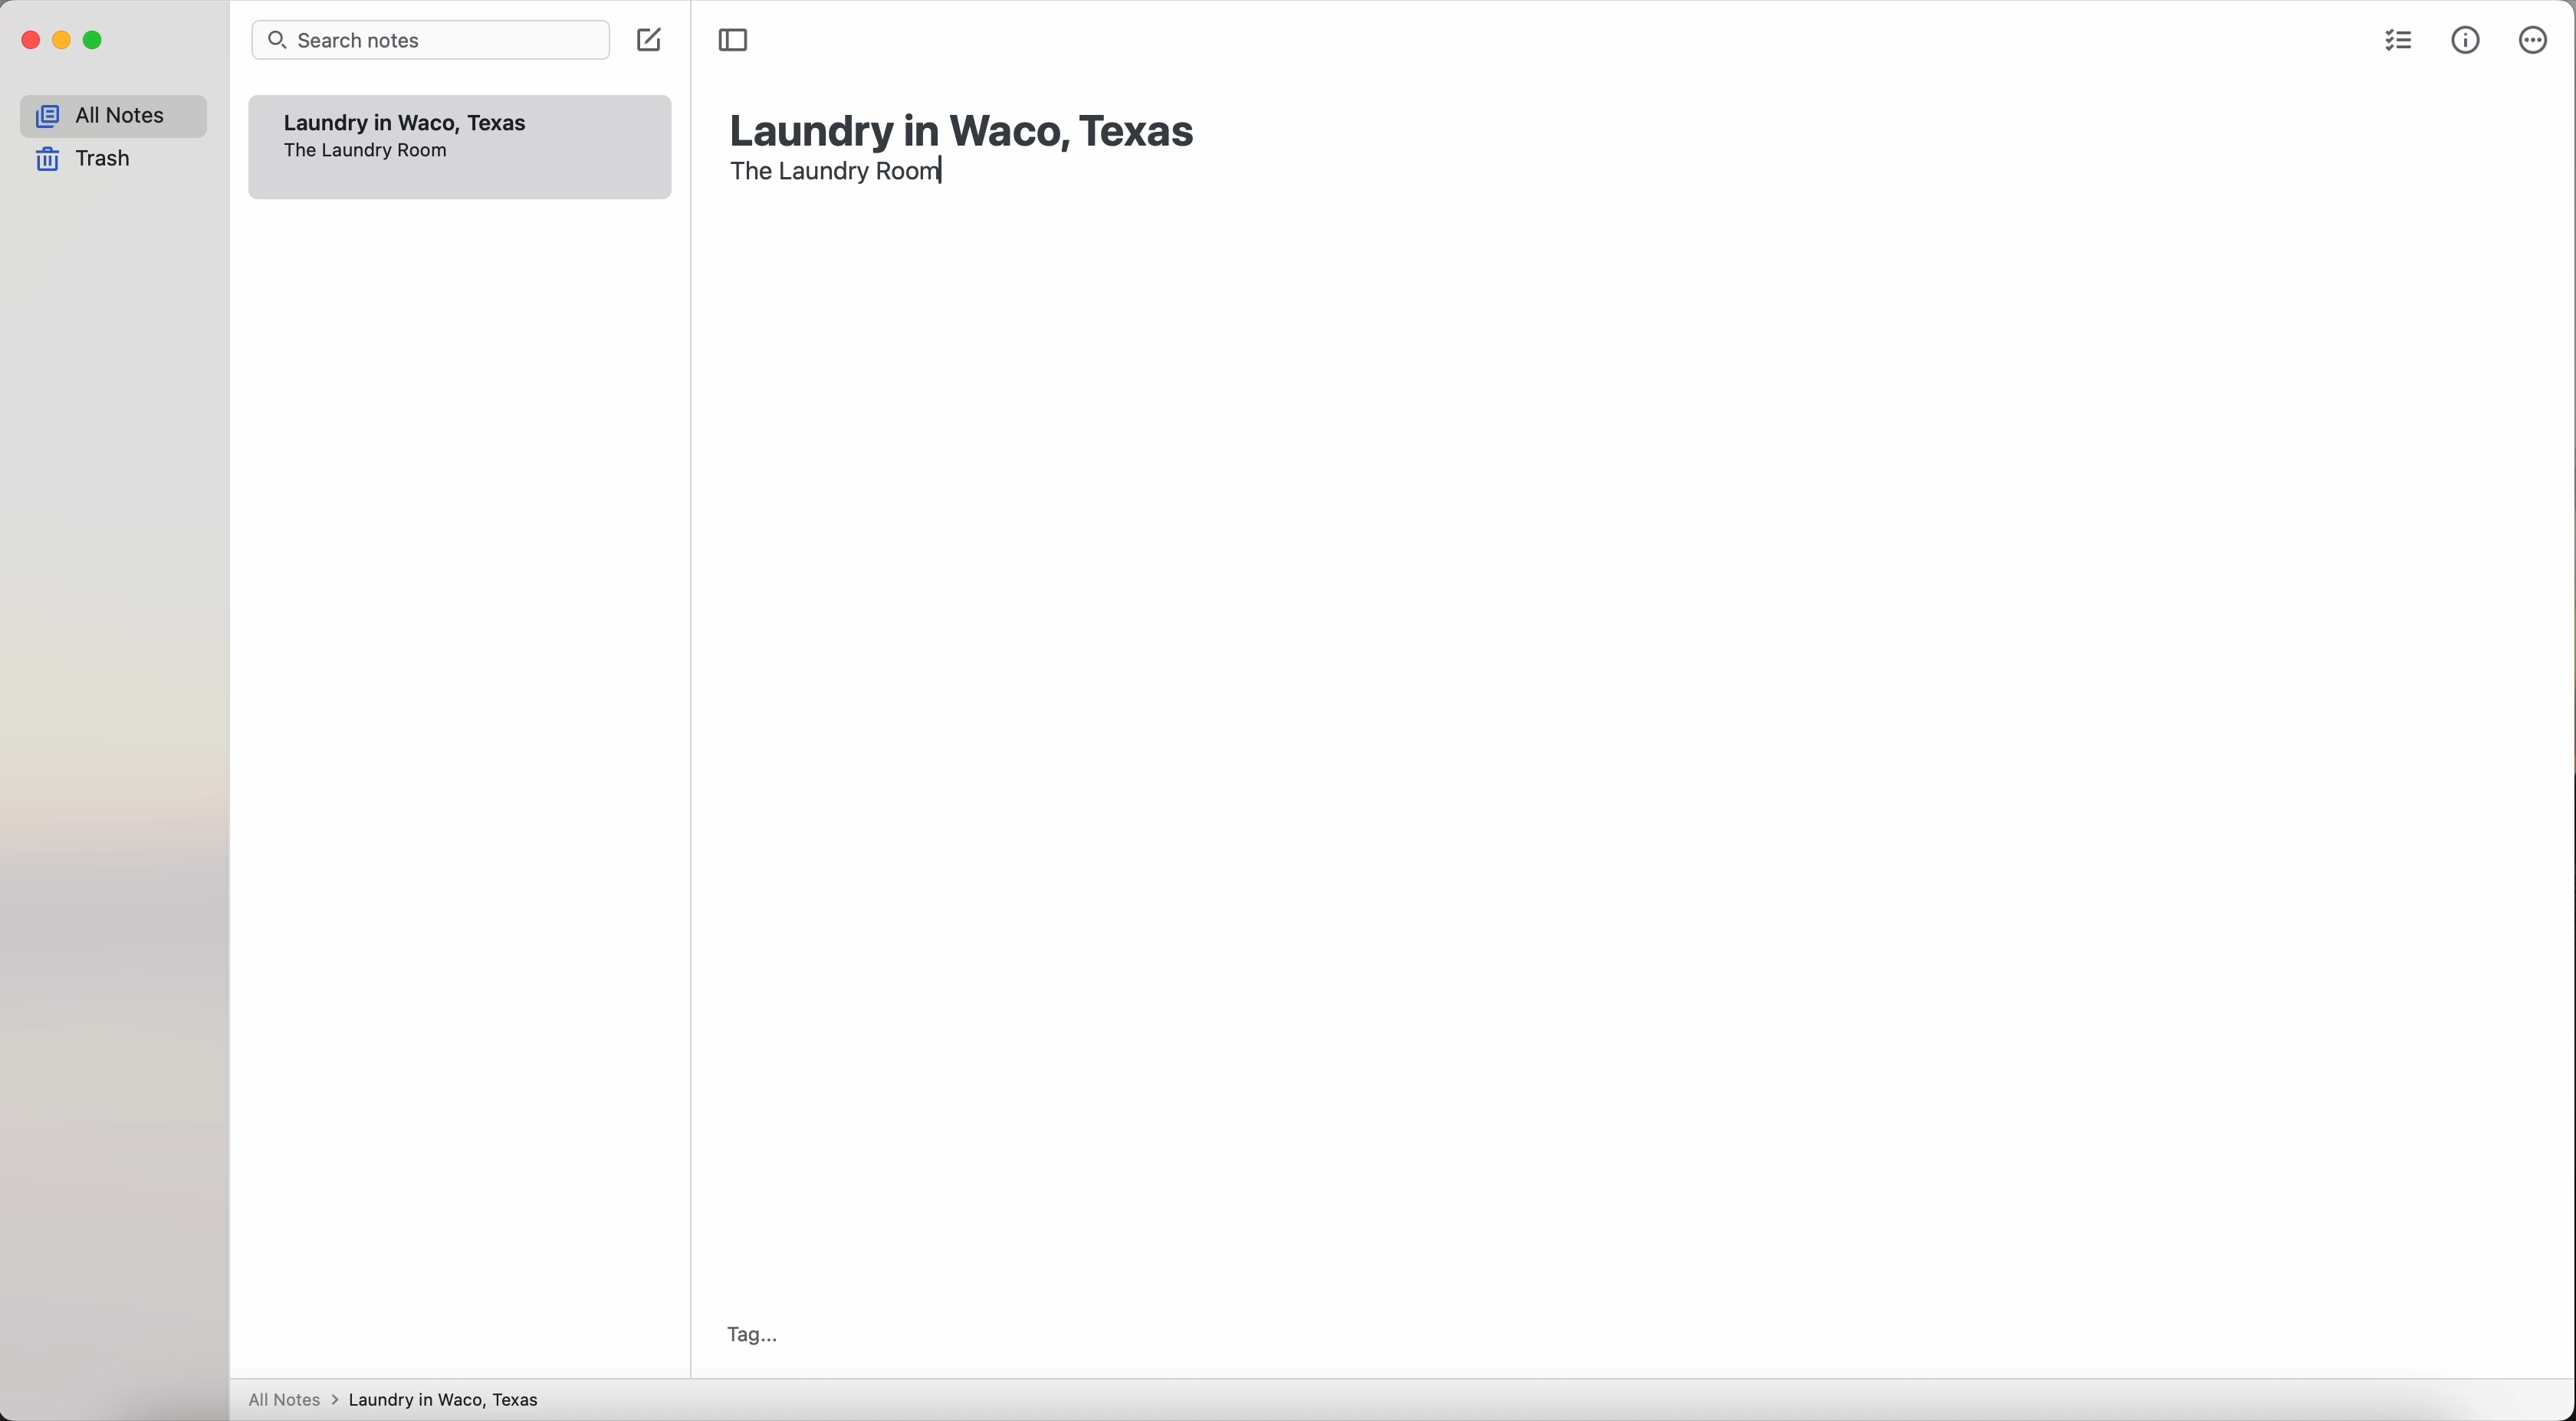  Describe the element at coordinates (90, 161) in the screenshot. I see `trash` at that location.